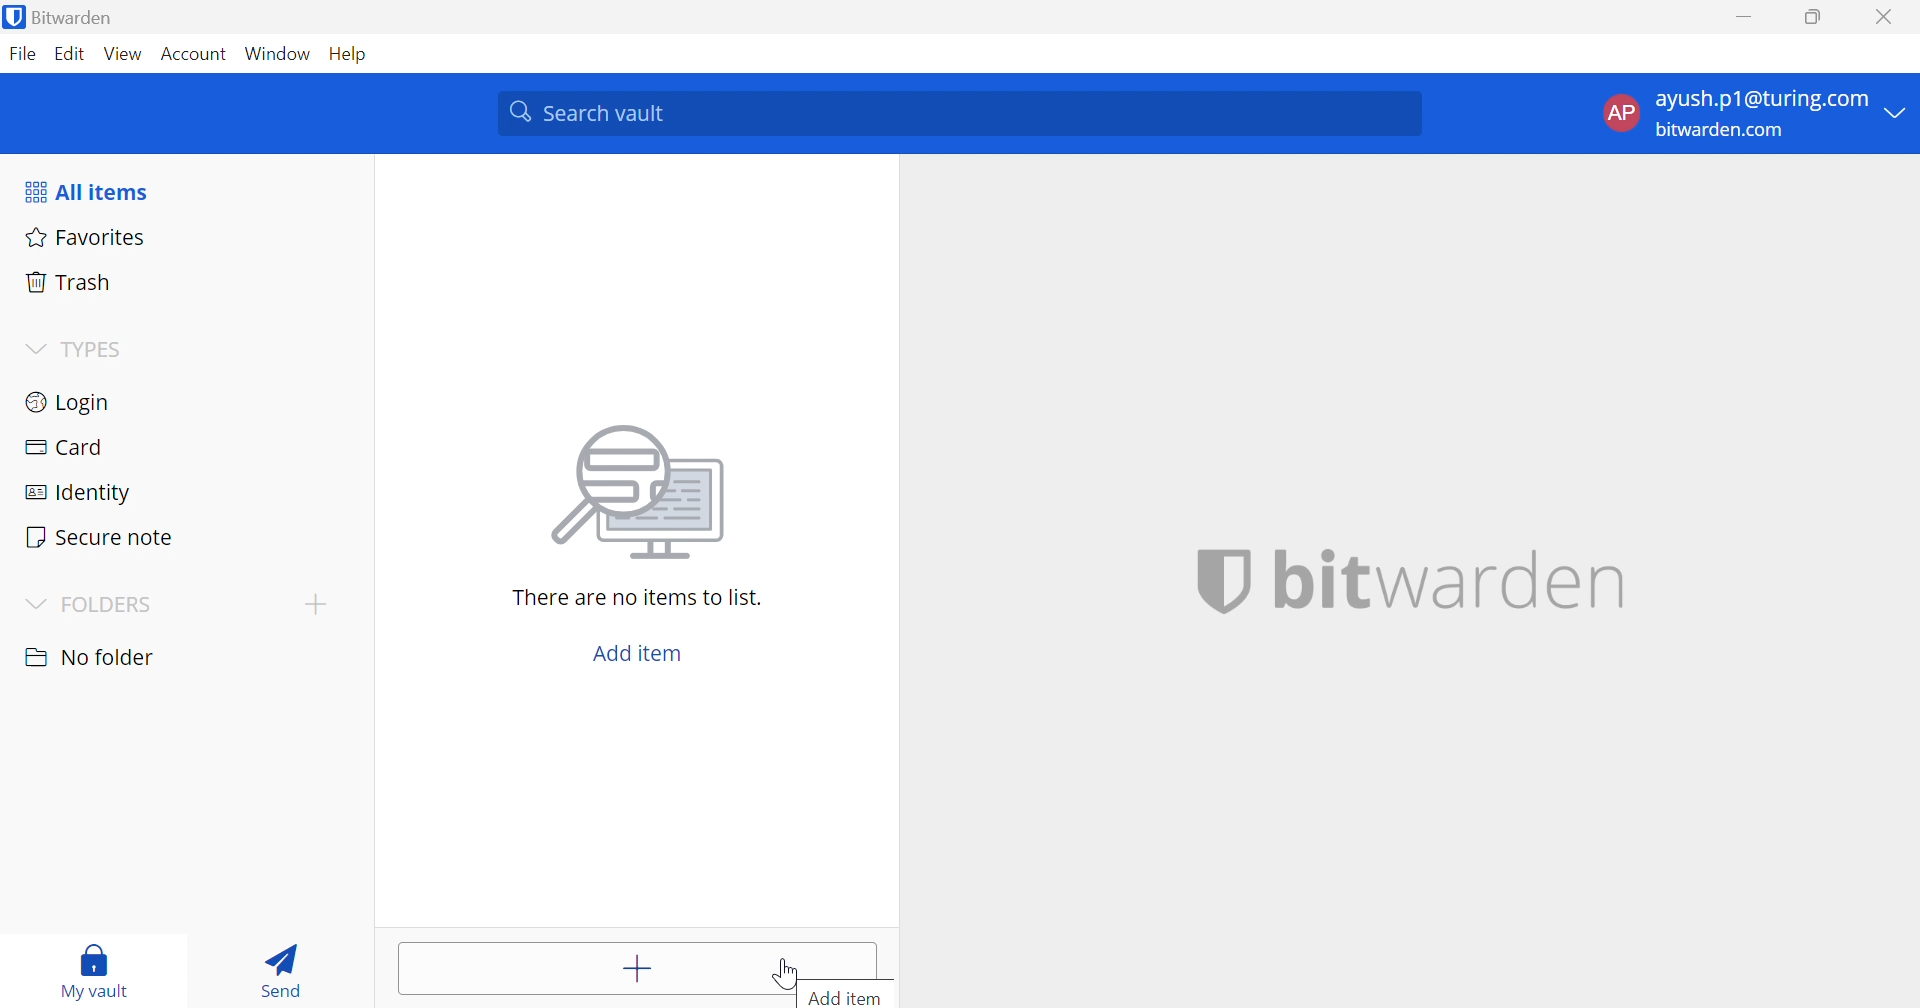 The image size is (1920, 1008). Describe the element at coordinates (1762, 100) in the screenshot. I see `ayush.p1@turing.com` at that location.